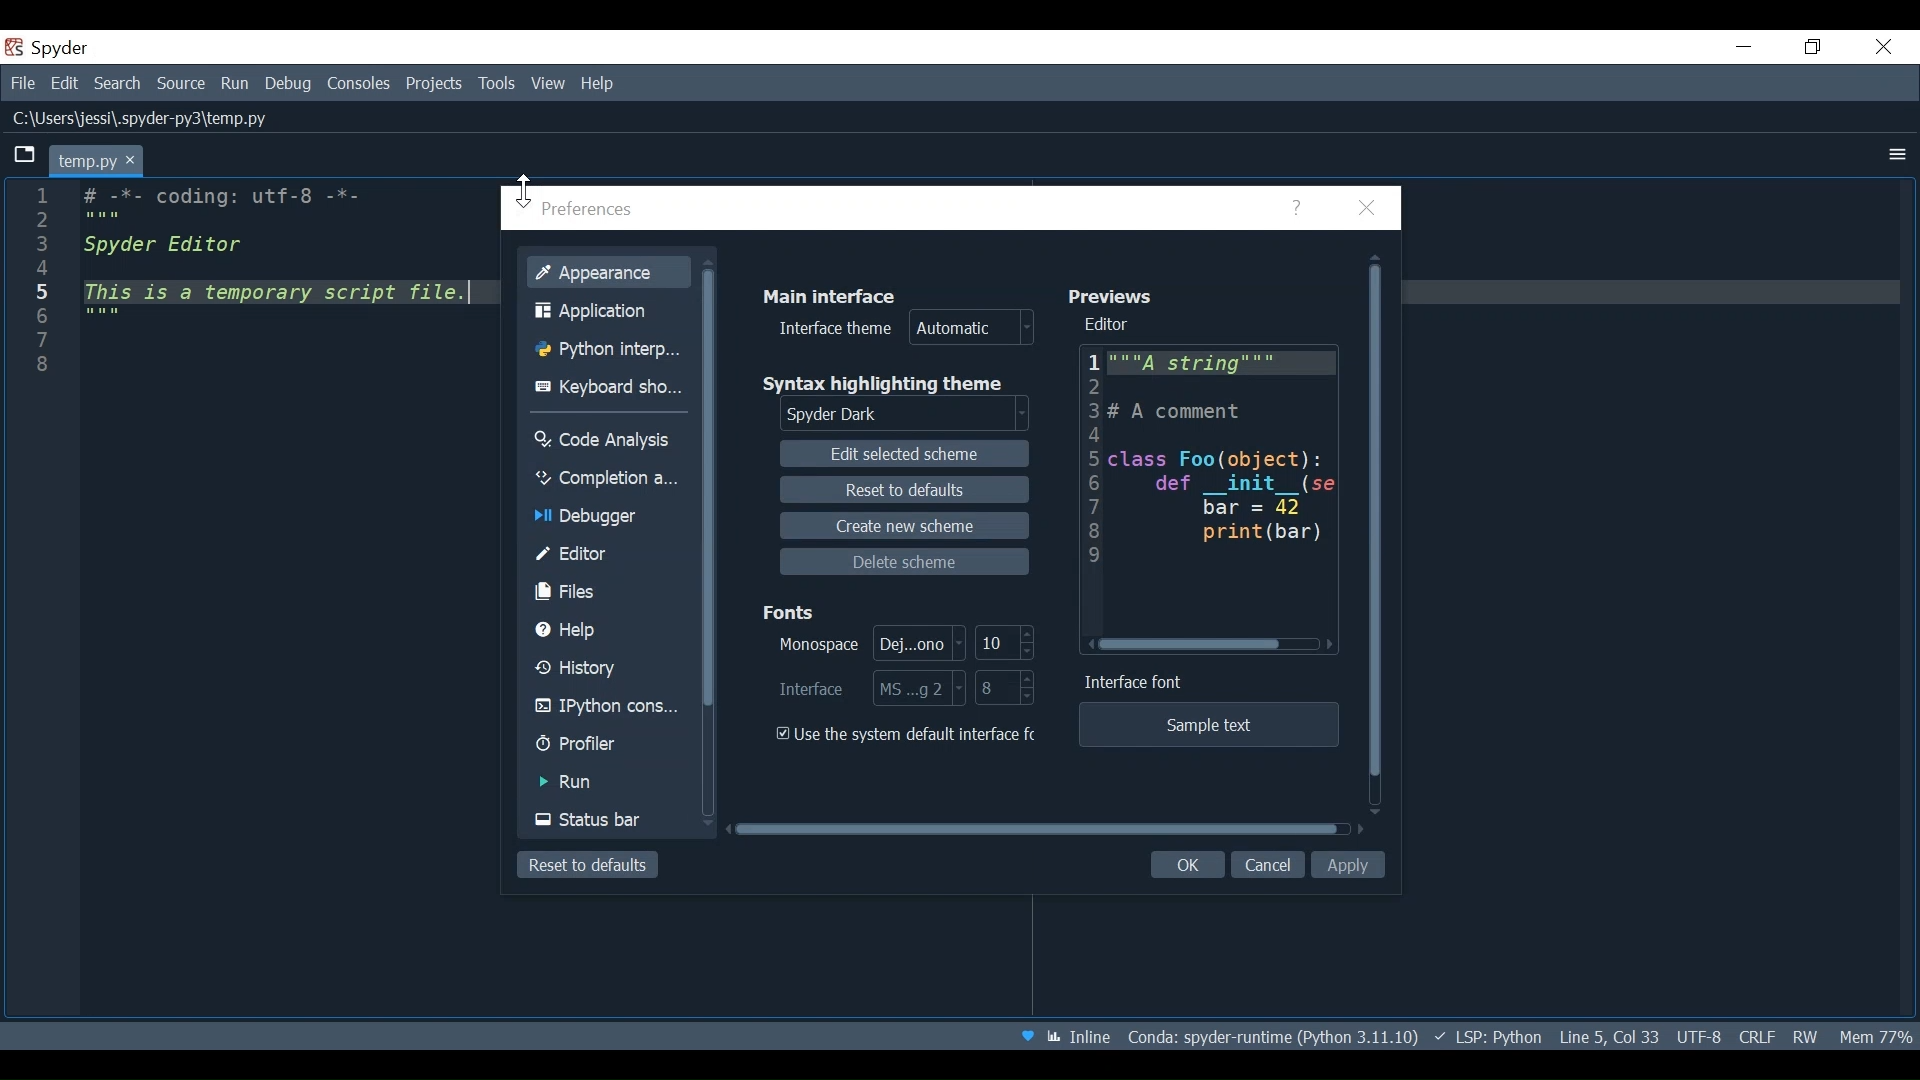  I want to click on Appearance, so click(609, 272).